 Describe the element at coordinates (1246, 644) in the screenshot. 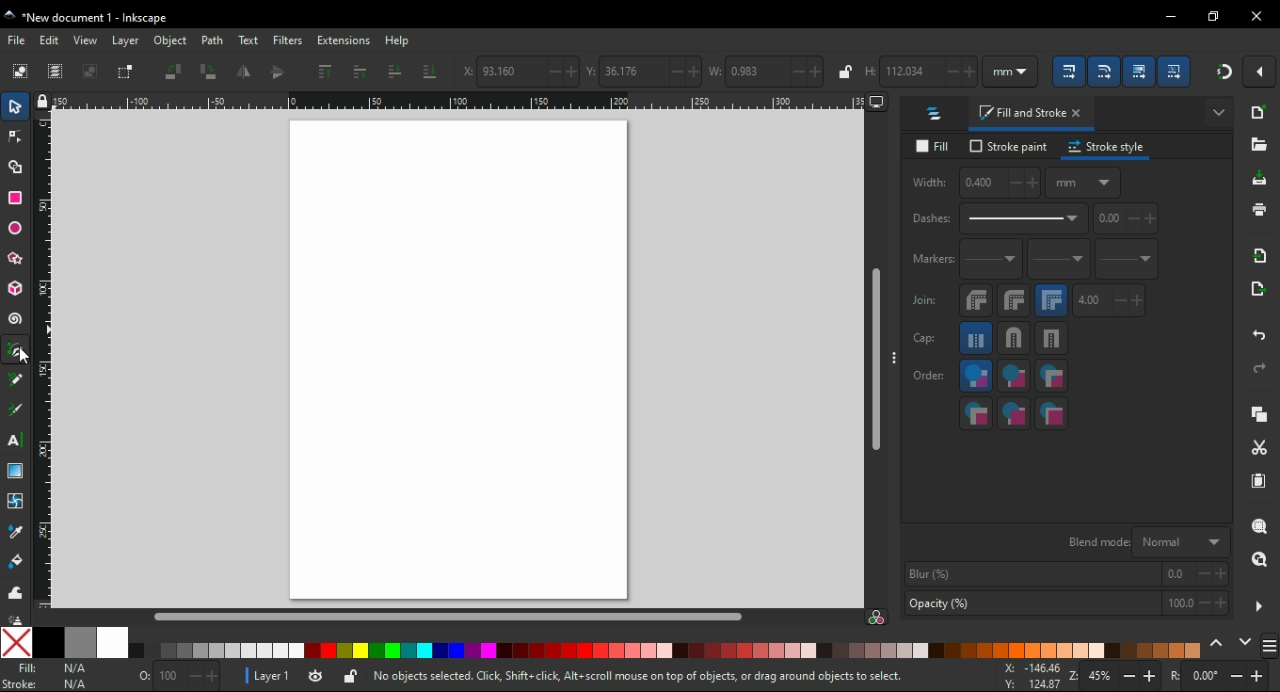

I see `next ` at that location.